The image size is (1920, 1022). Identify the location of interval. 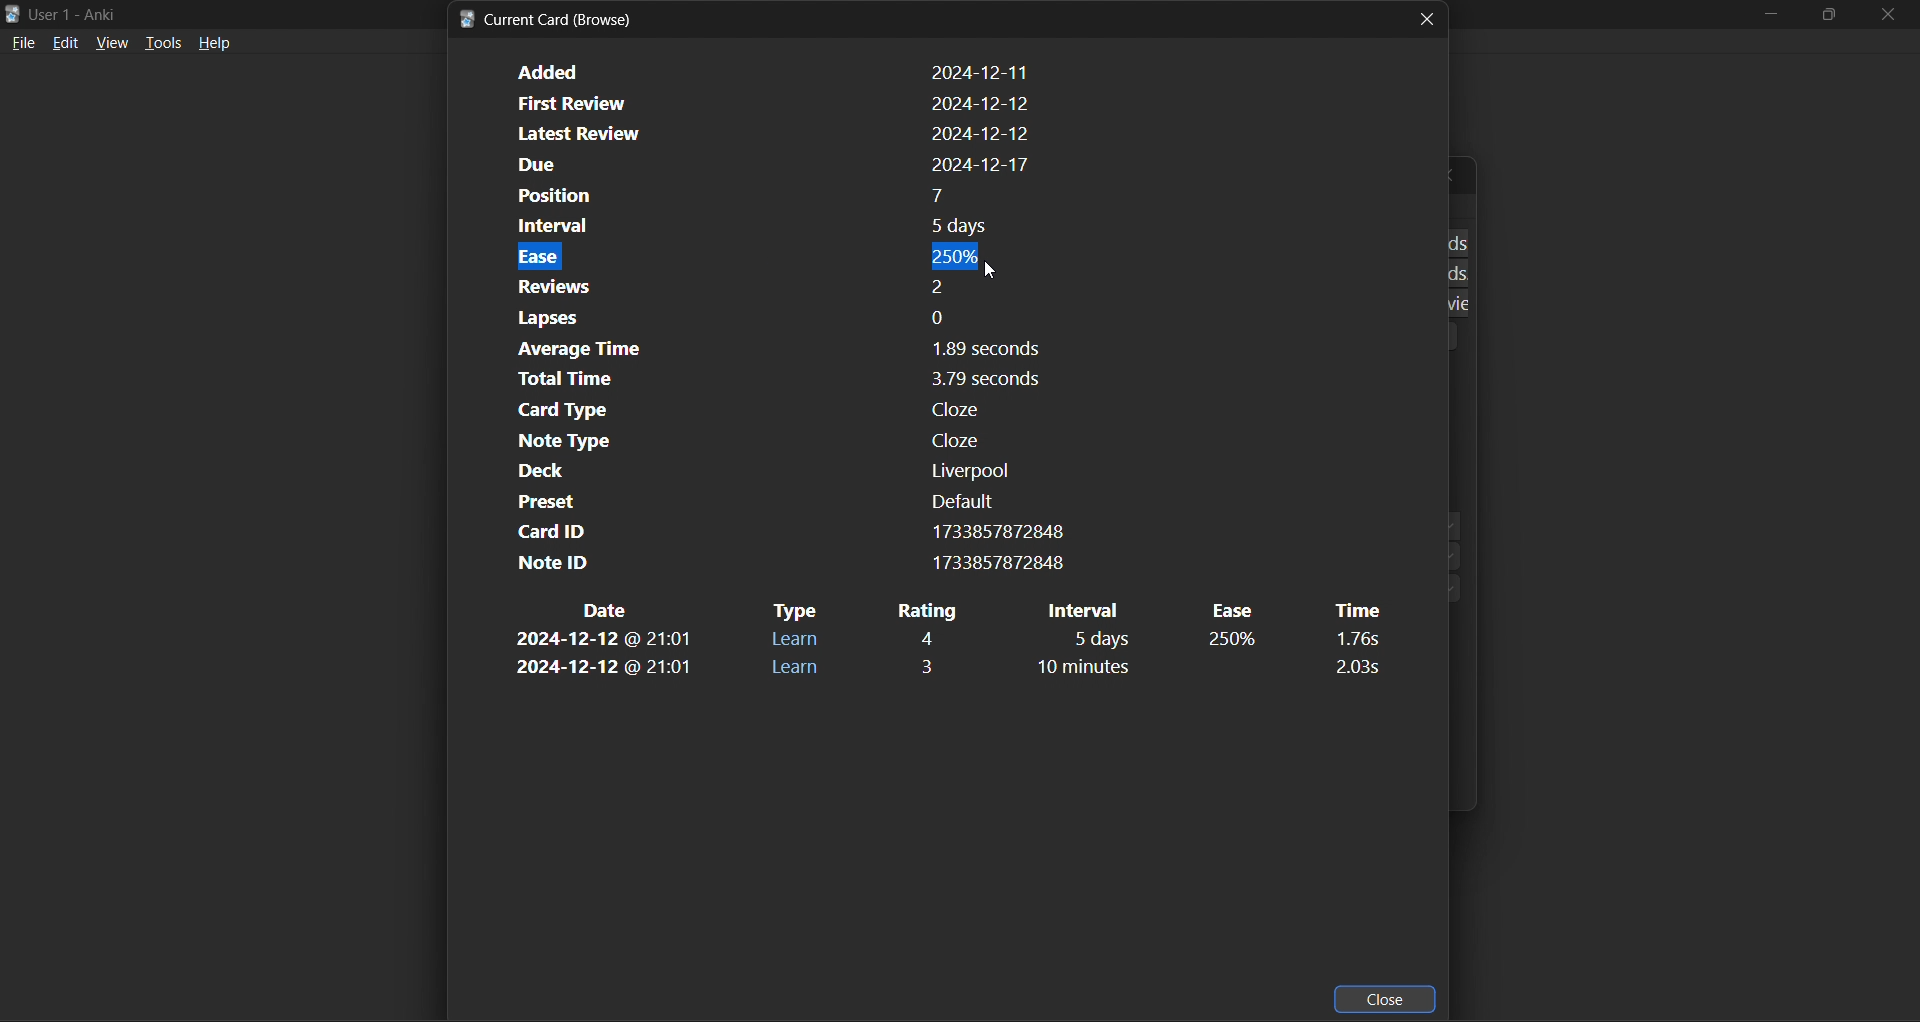
(1092, 610).